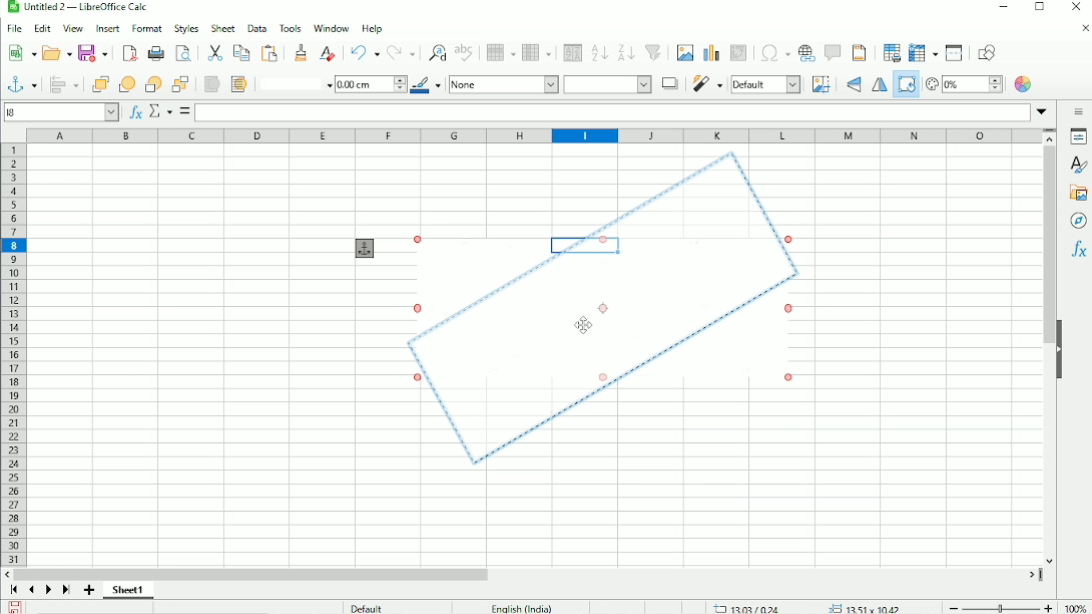 Image resolution: width=1092 pixels, height=614 pixels. I want to click on Styles, so click(1078, 165).